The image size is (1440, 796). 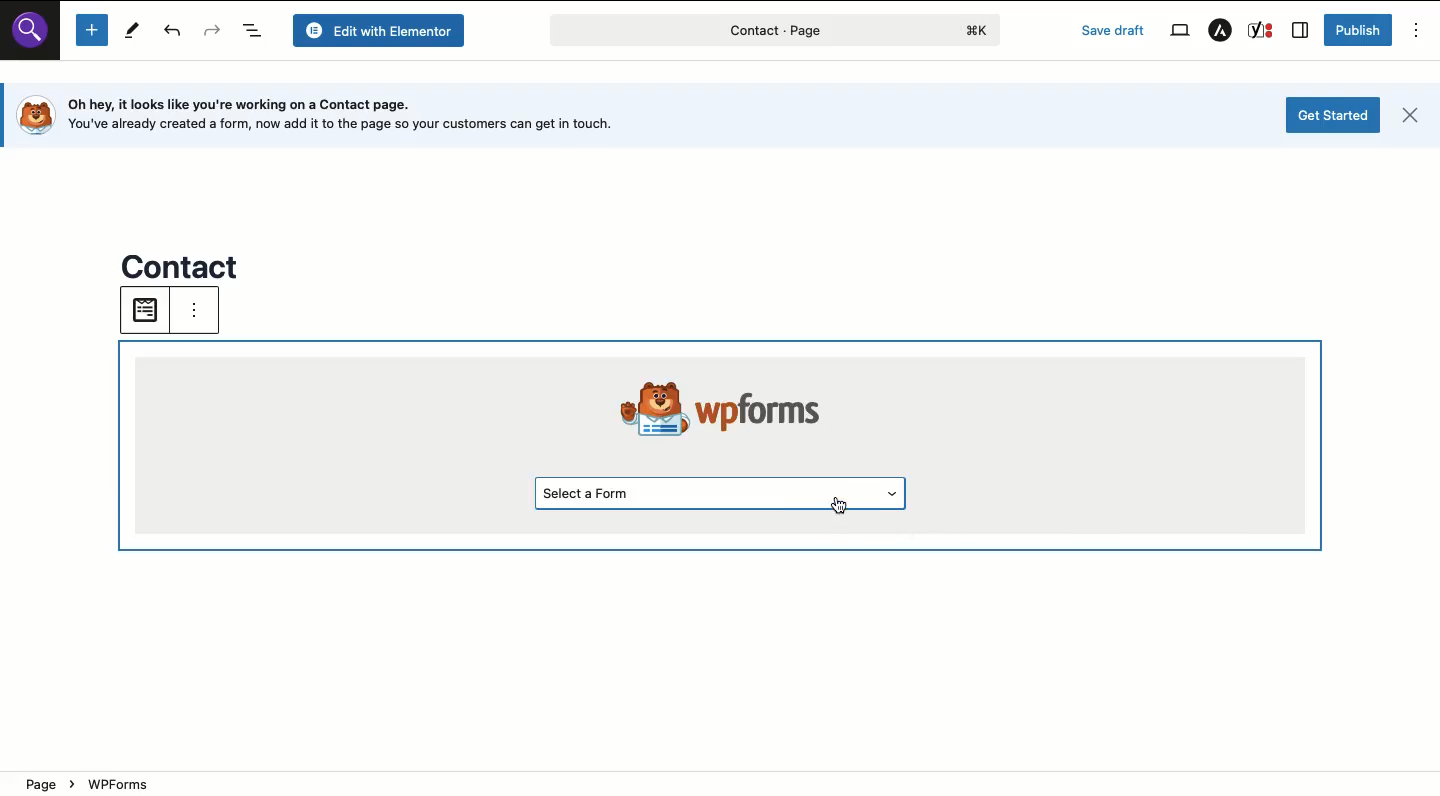 I want to click on Tools, so click(x=130, y=30).